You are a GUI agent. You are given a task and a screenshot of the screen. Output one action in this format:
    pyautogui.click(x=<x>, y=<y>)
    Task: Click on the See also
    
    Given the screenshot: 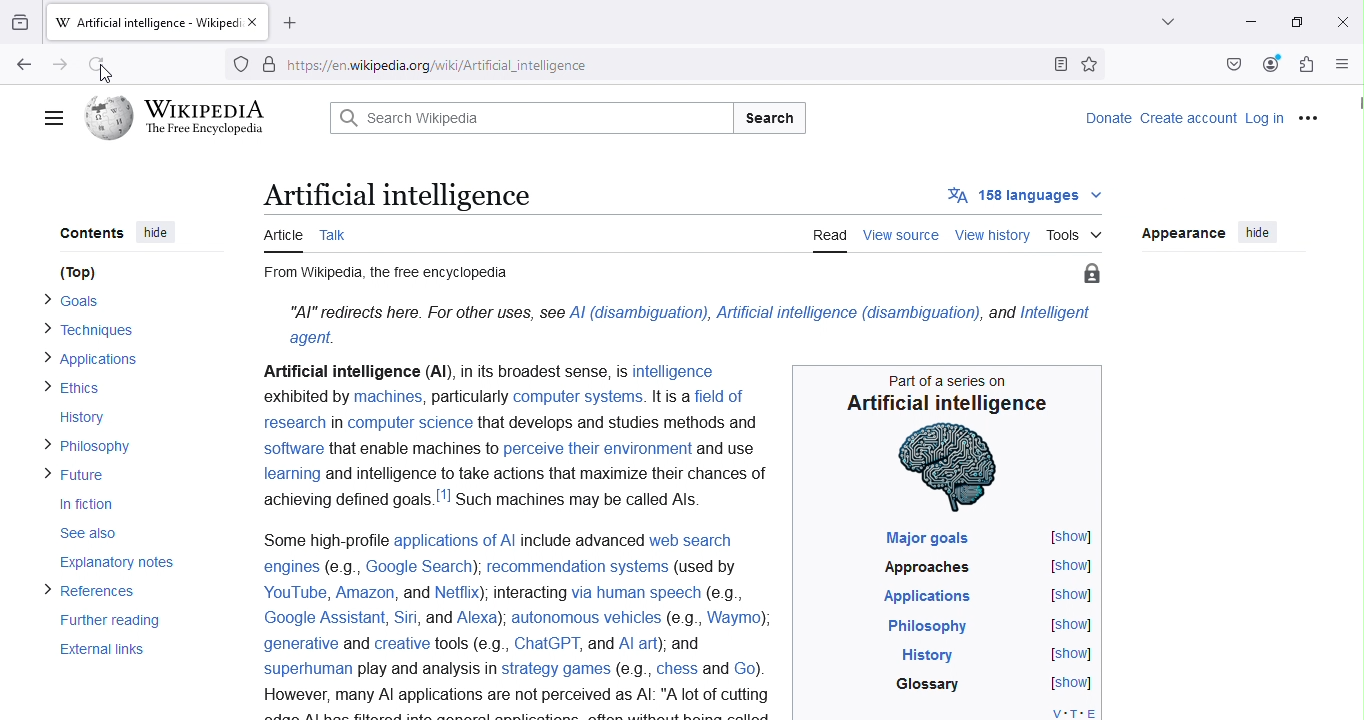 What is the action you would take?
    pyautogui.click(x=97, y=536)
    